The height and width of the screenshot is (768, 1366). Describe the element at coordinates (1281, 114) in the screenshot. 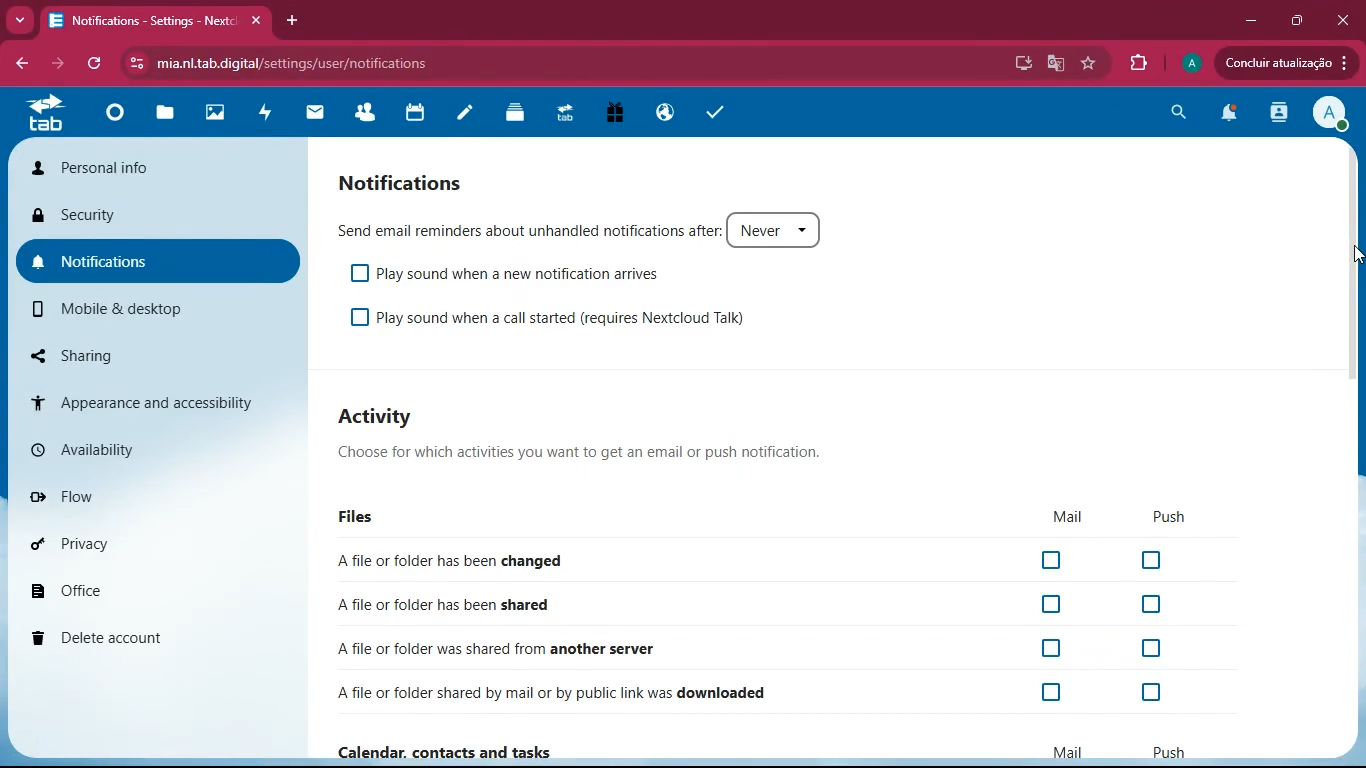

I see `activity` at that location.